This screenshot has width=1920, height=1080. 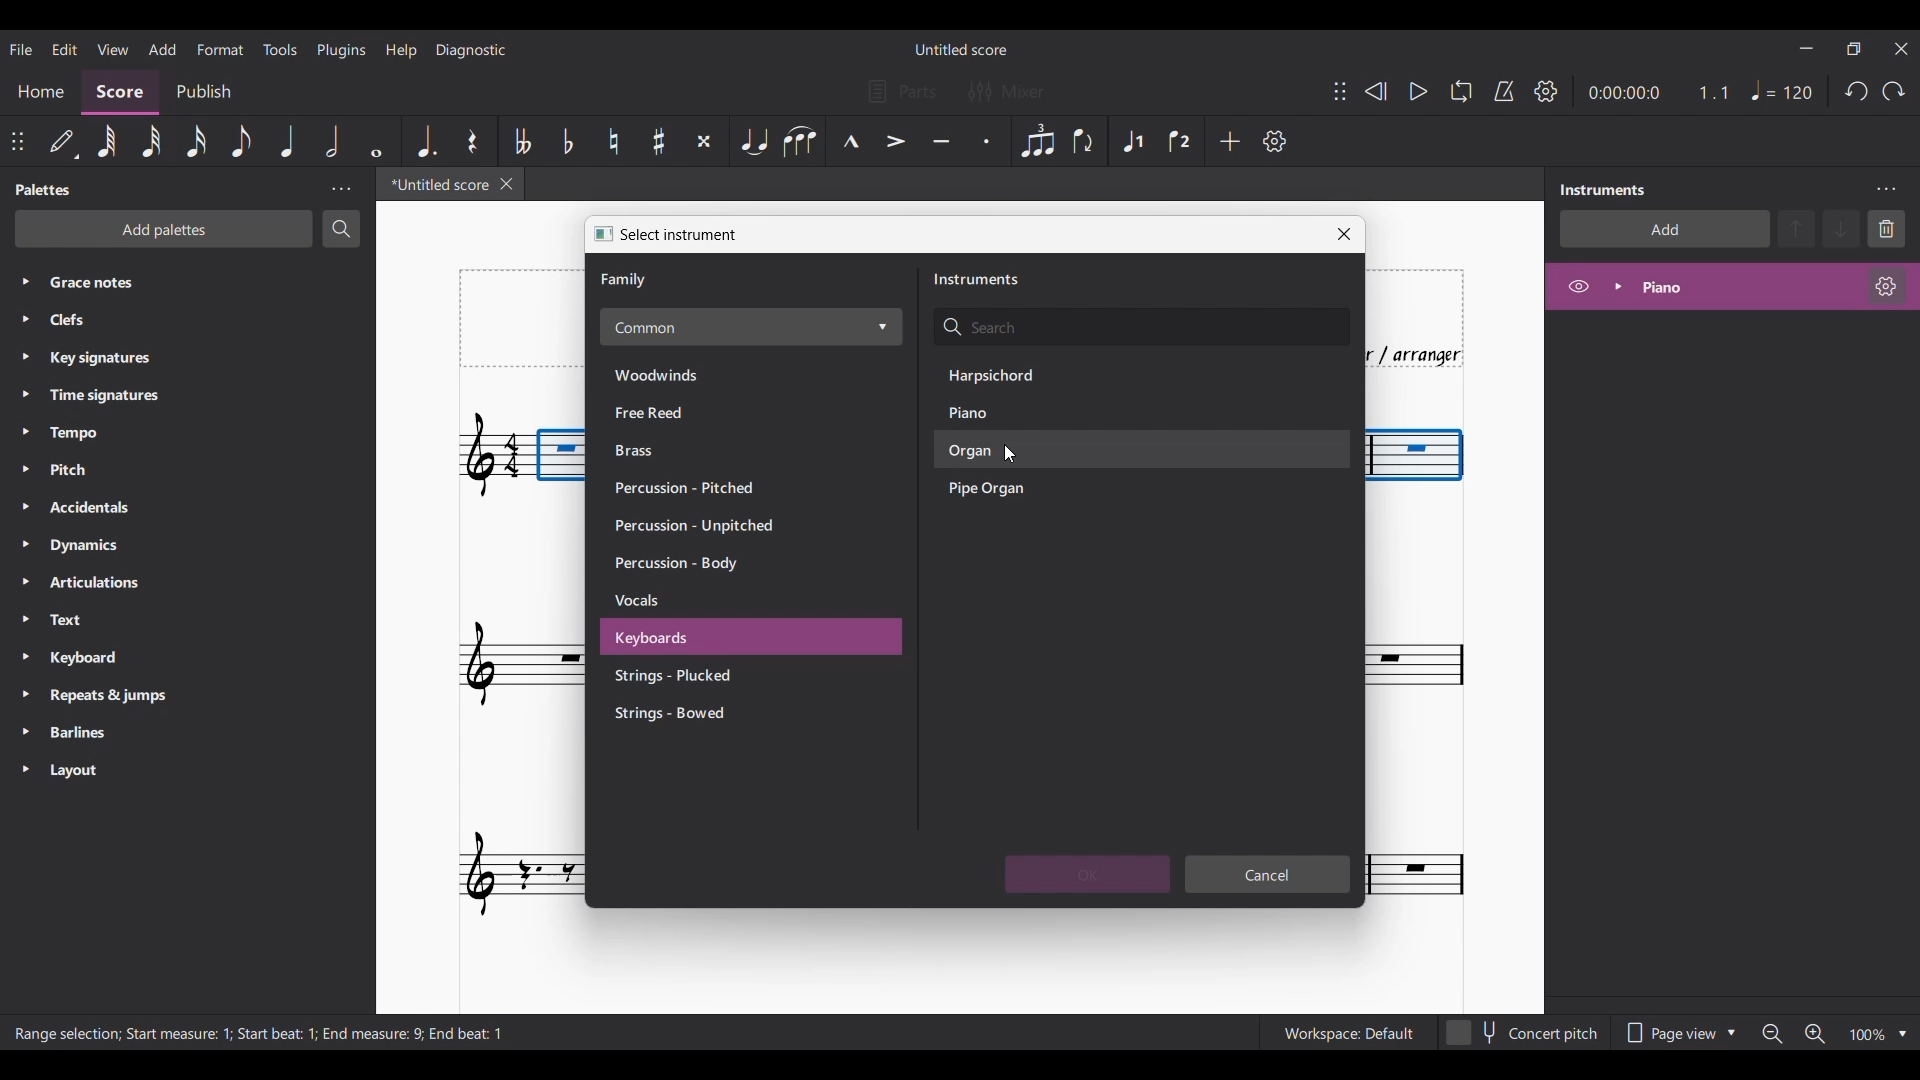 What do you see at coordinates (1340, 91) in the screenshot?
I see `Change position of toolbar attached` at bounding box center [1340, 91].